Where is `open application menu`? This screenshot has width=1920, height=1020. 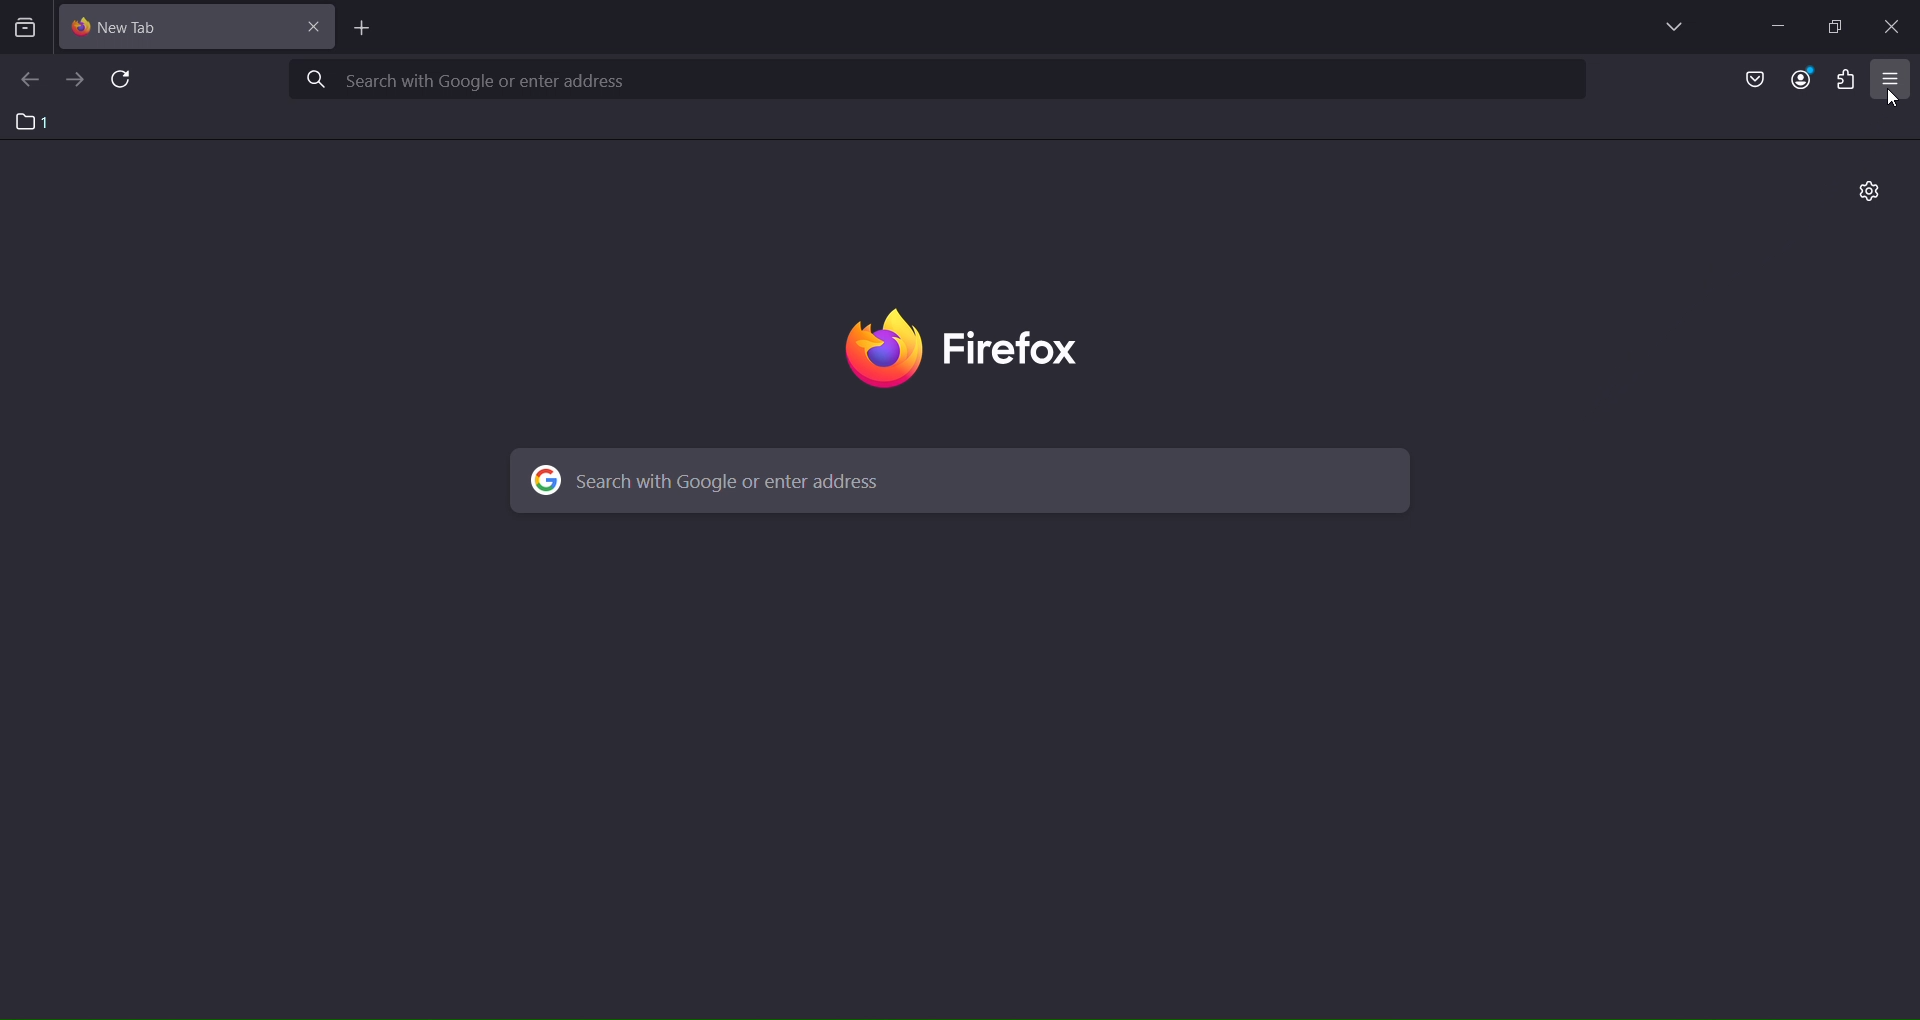 open application menu is located at coordinates (1894, 80).